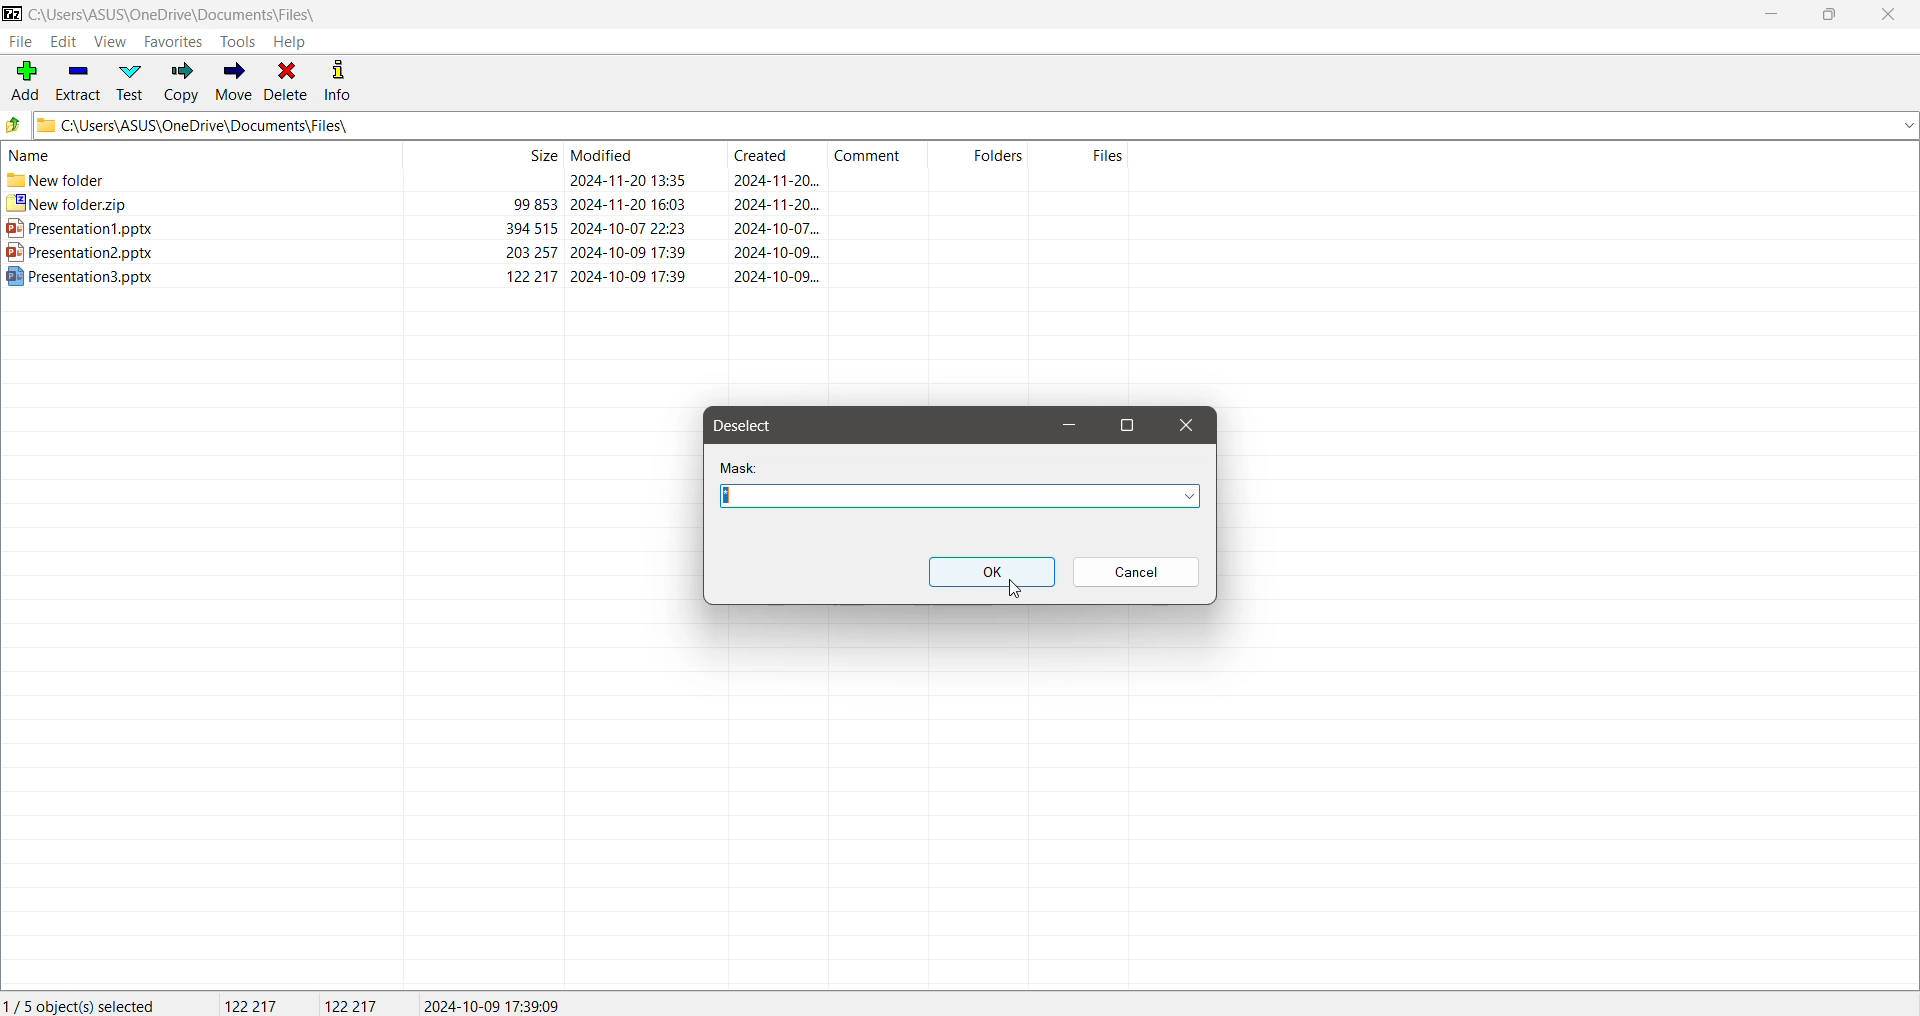 This screenshot has height=1016, width=1920. What do you see at coordinates (1129, 424) in the screenshot?
I see `Maximize` at bounding box center [1129, 424].